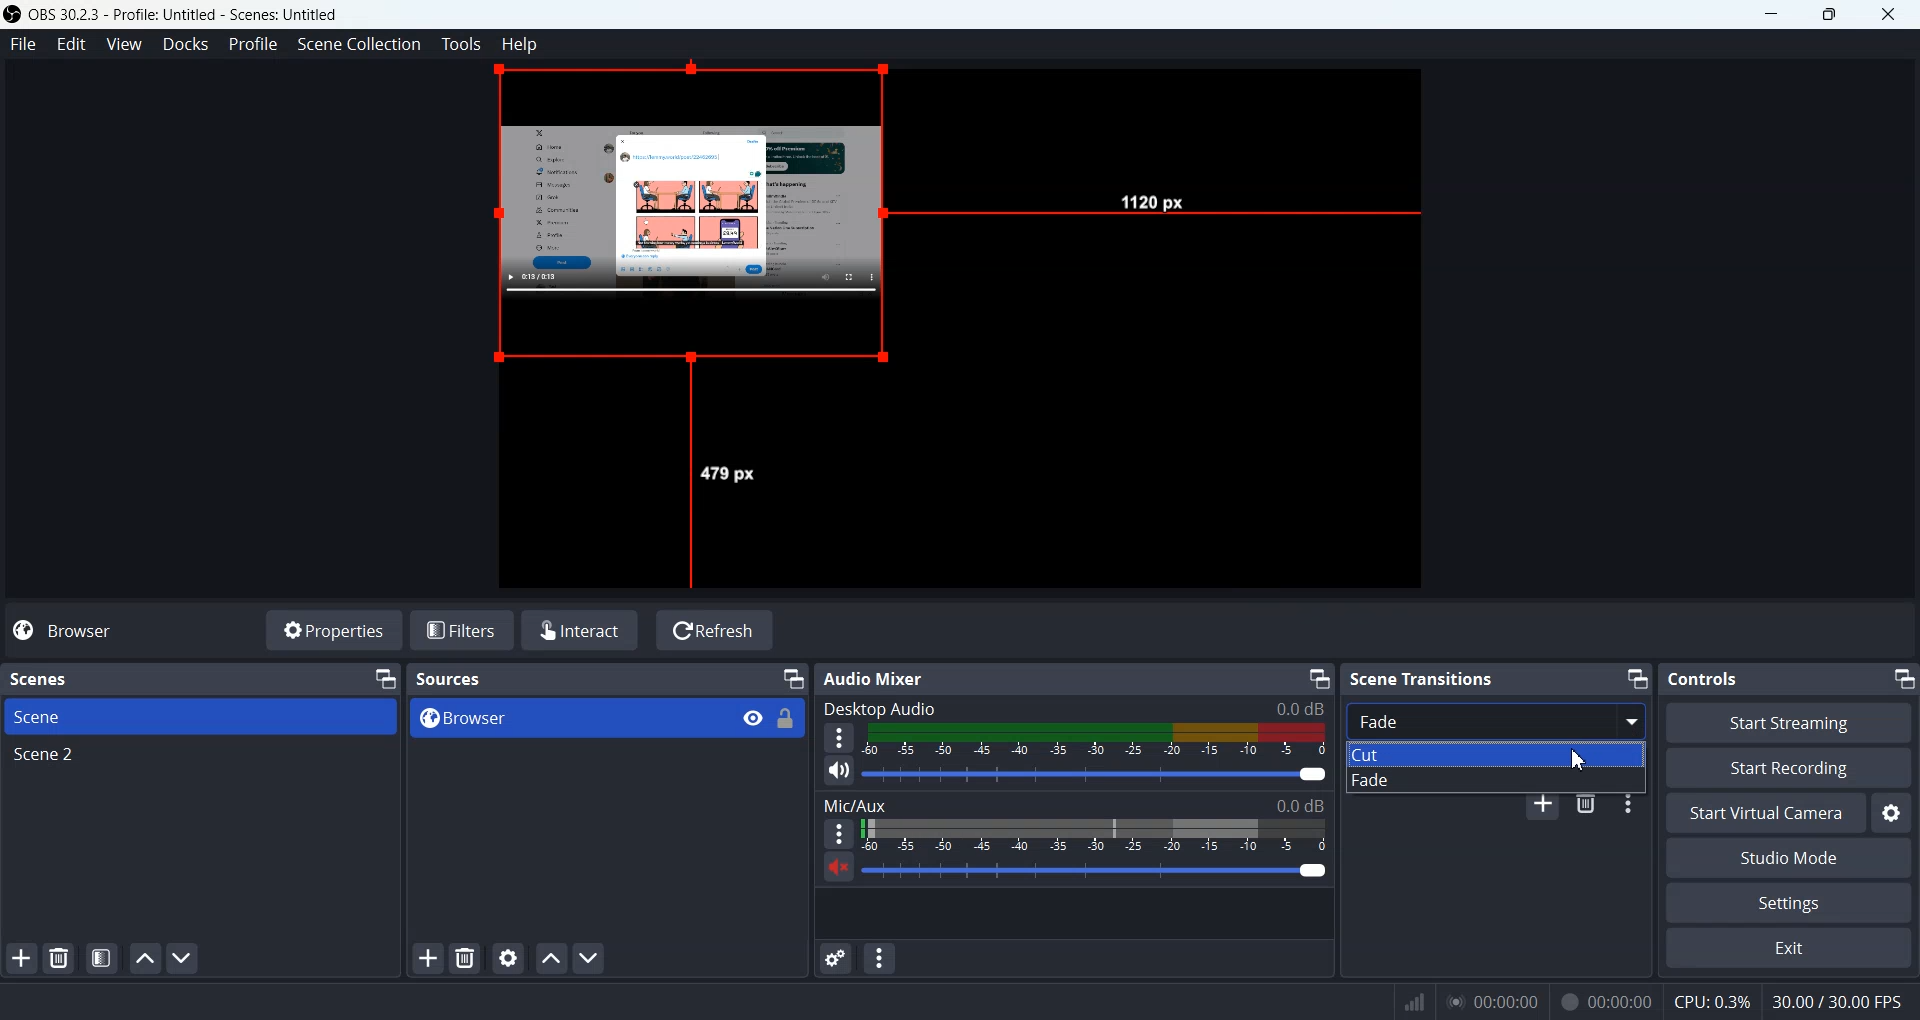 This screenshot has height=1020, width=1920. I want to click on Profile, so click(254, 44).